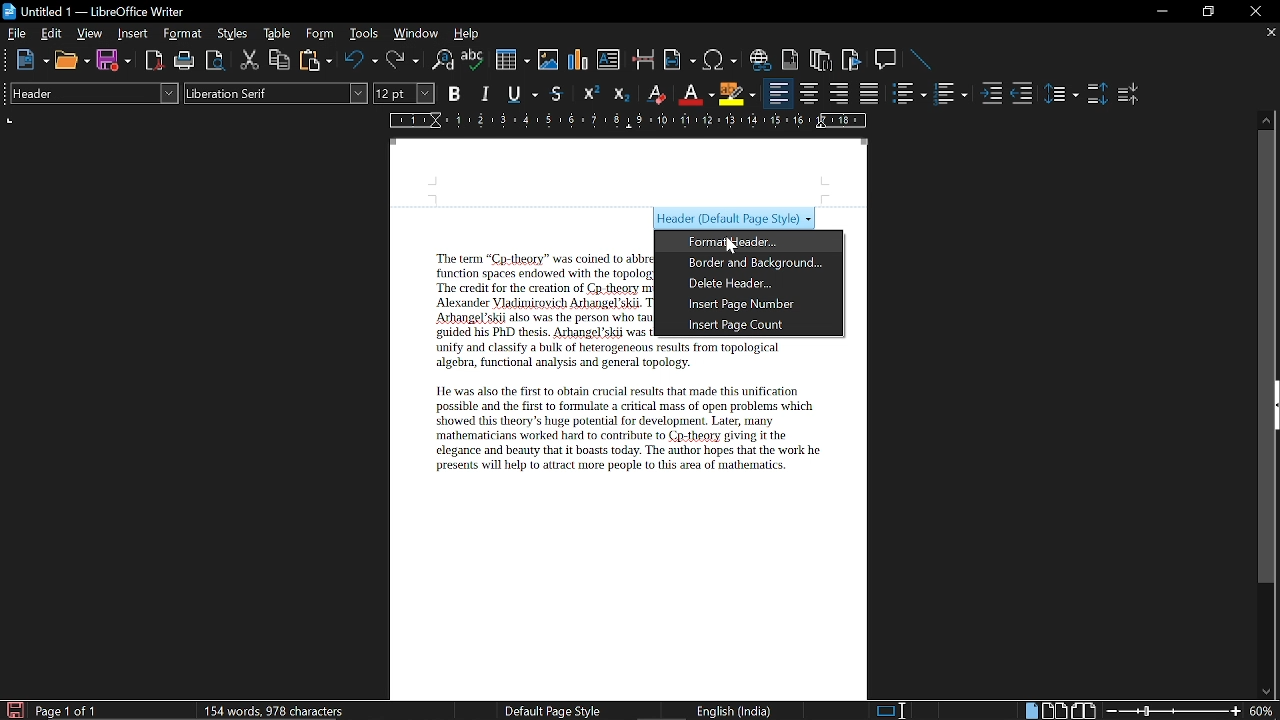 The image size is (1280, 720). Describe the element at coordinates (214, 61) in the screenshot. I see `Toggle preview` at that location.